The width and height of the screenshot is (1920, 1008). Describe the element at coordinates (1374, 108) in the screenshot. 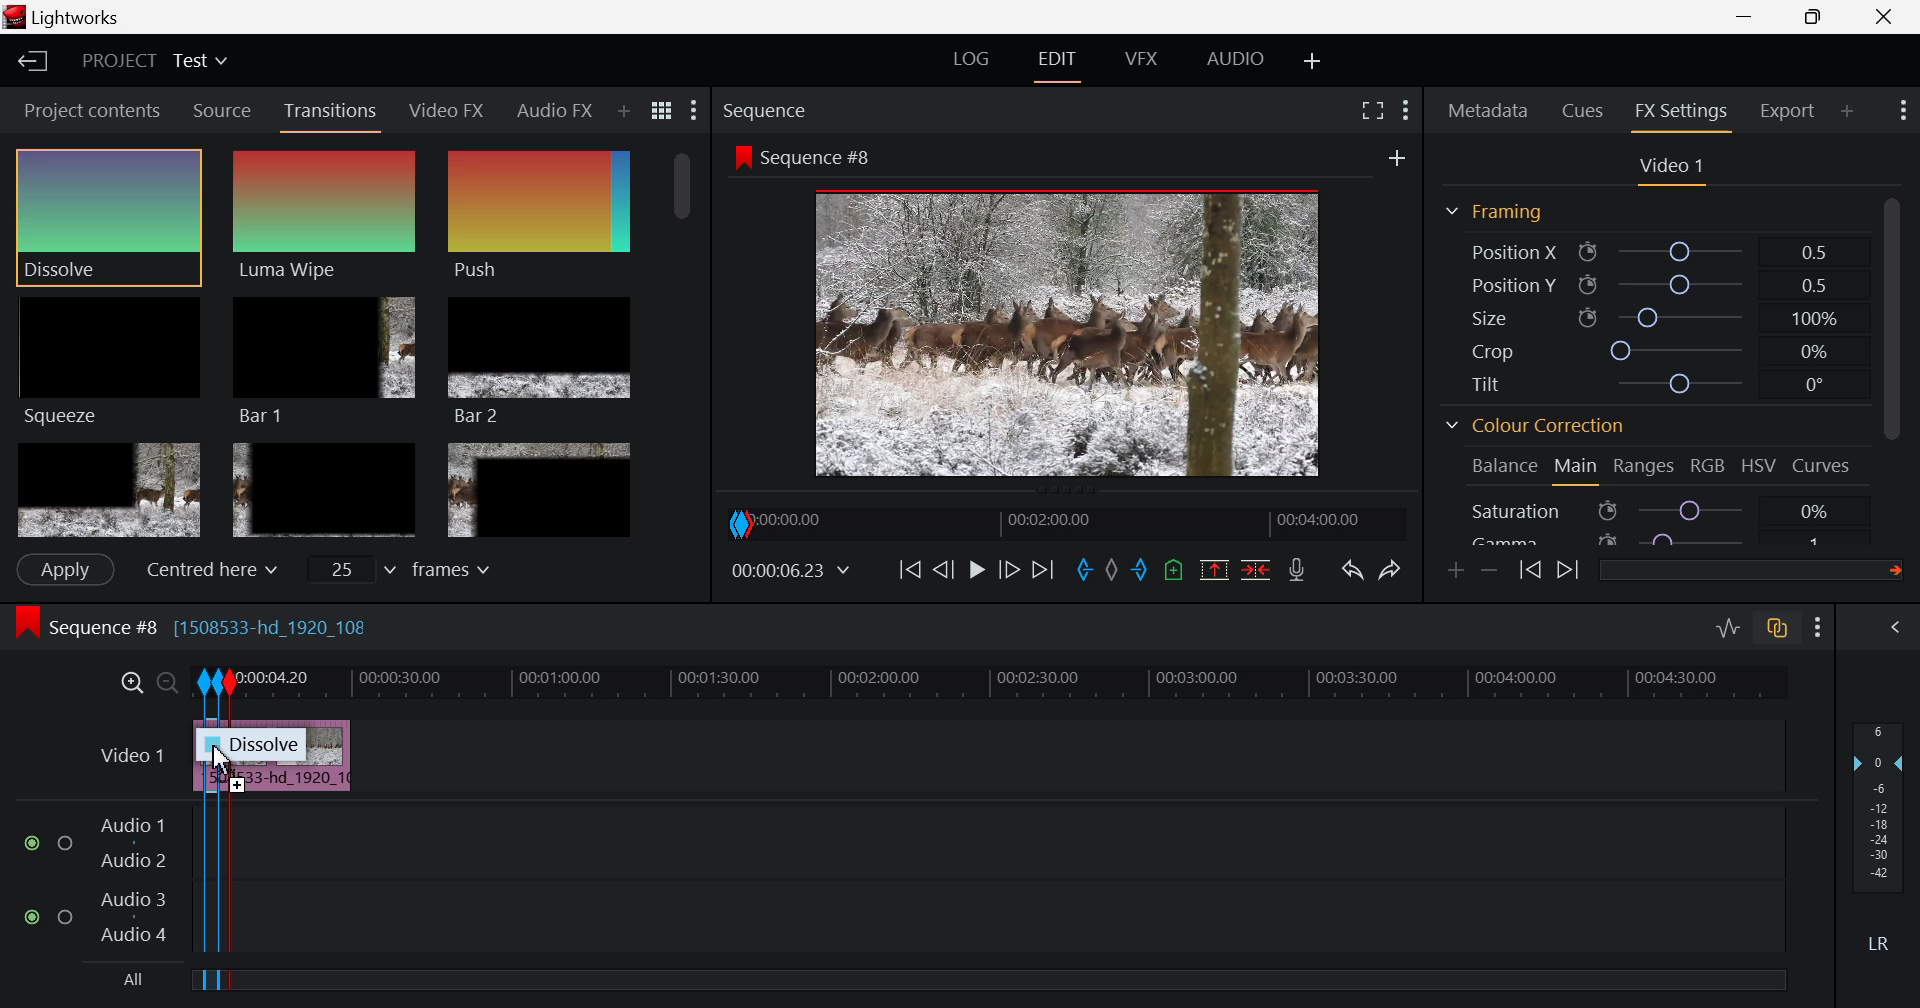

I see `Full Screen` at that location.